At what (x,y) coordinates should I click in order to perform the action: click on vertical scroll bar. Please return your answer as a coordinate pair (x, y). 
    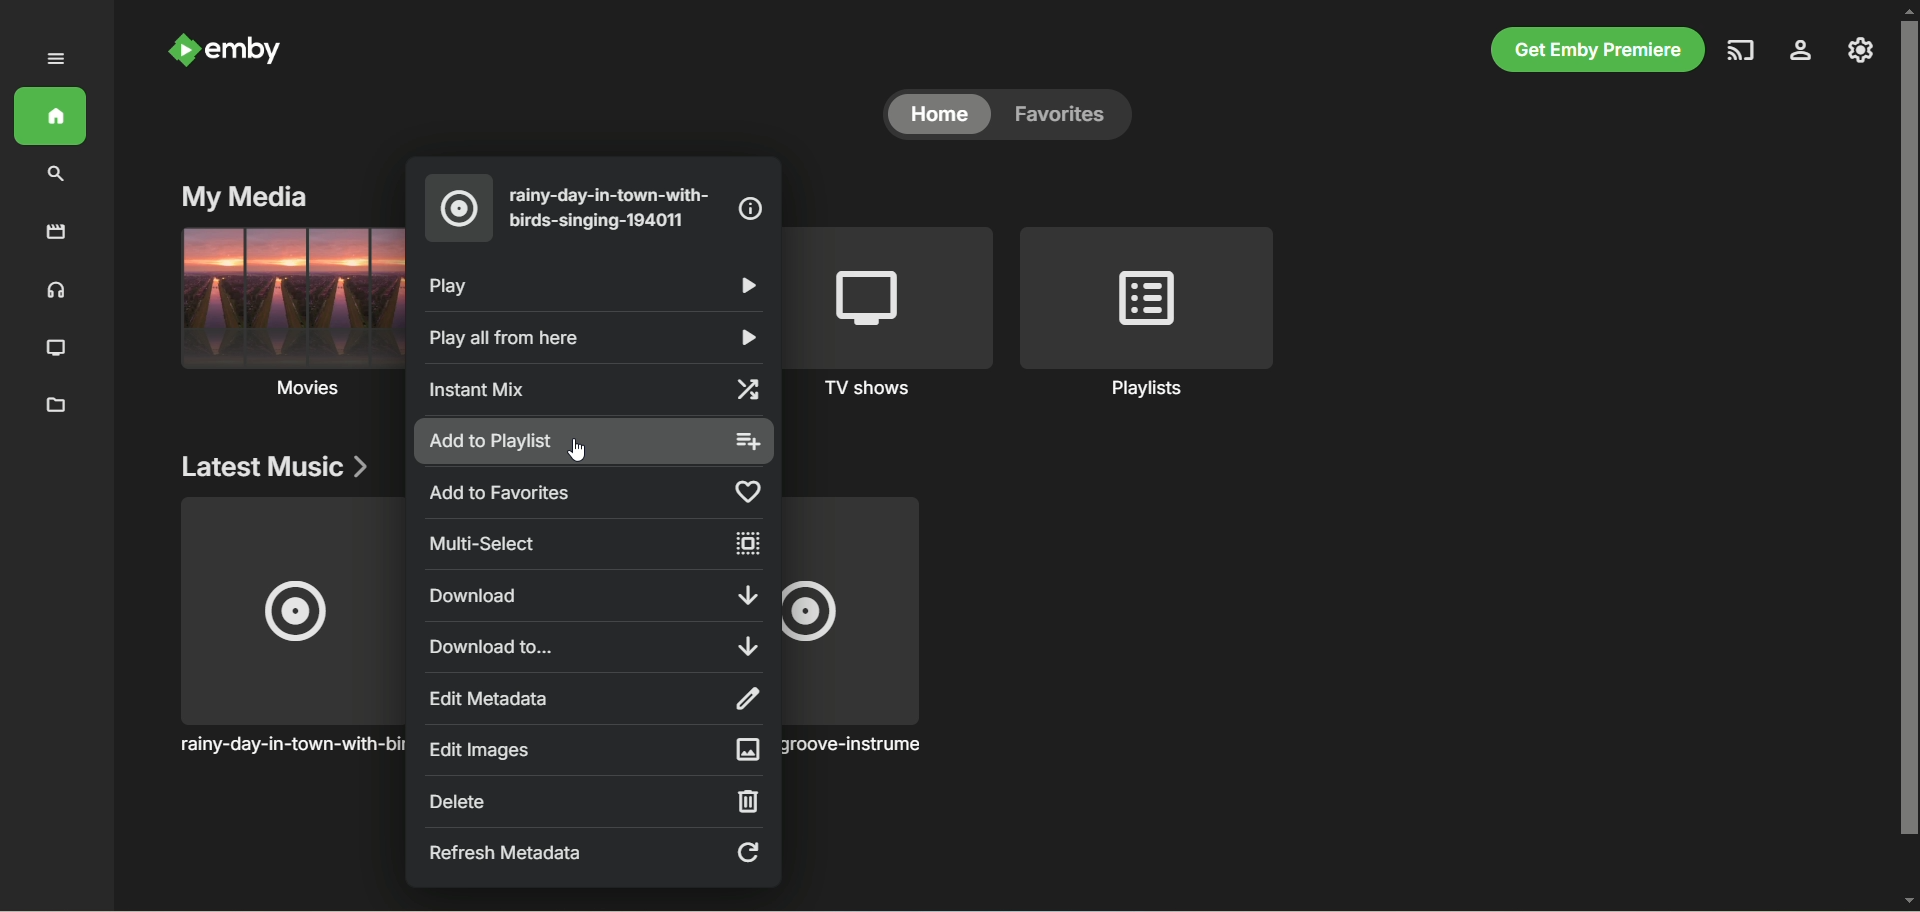
    Looking at the image, I should click on (1908, 458).